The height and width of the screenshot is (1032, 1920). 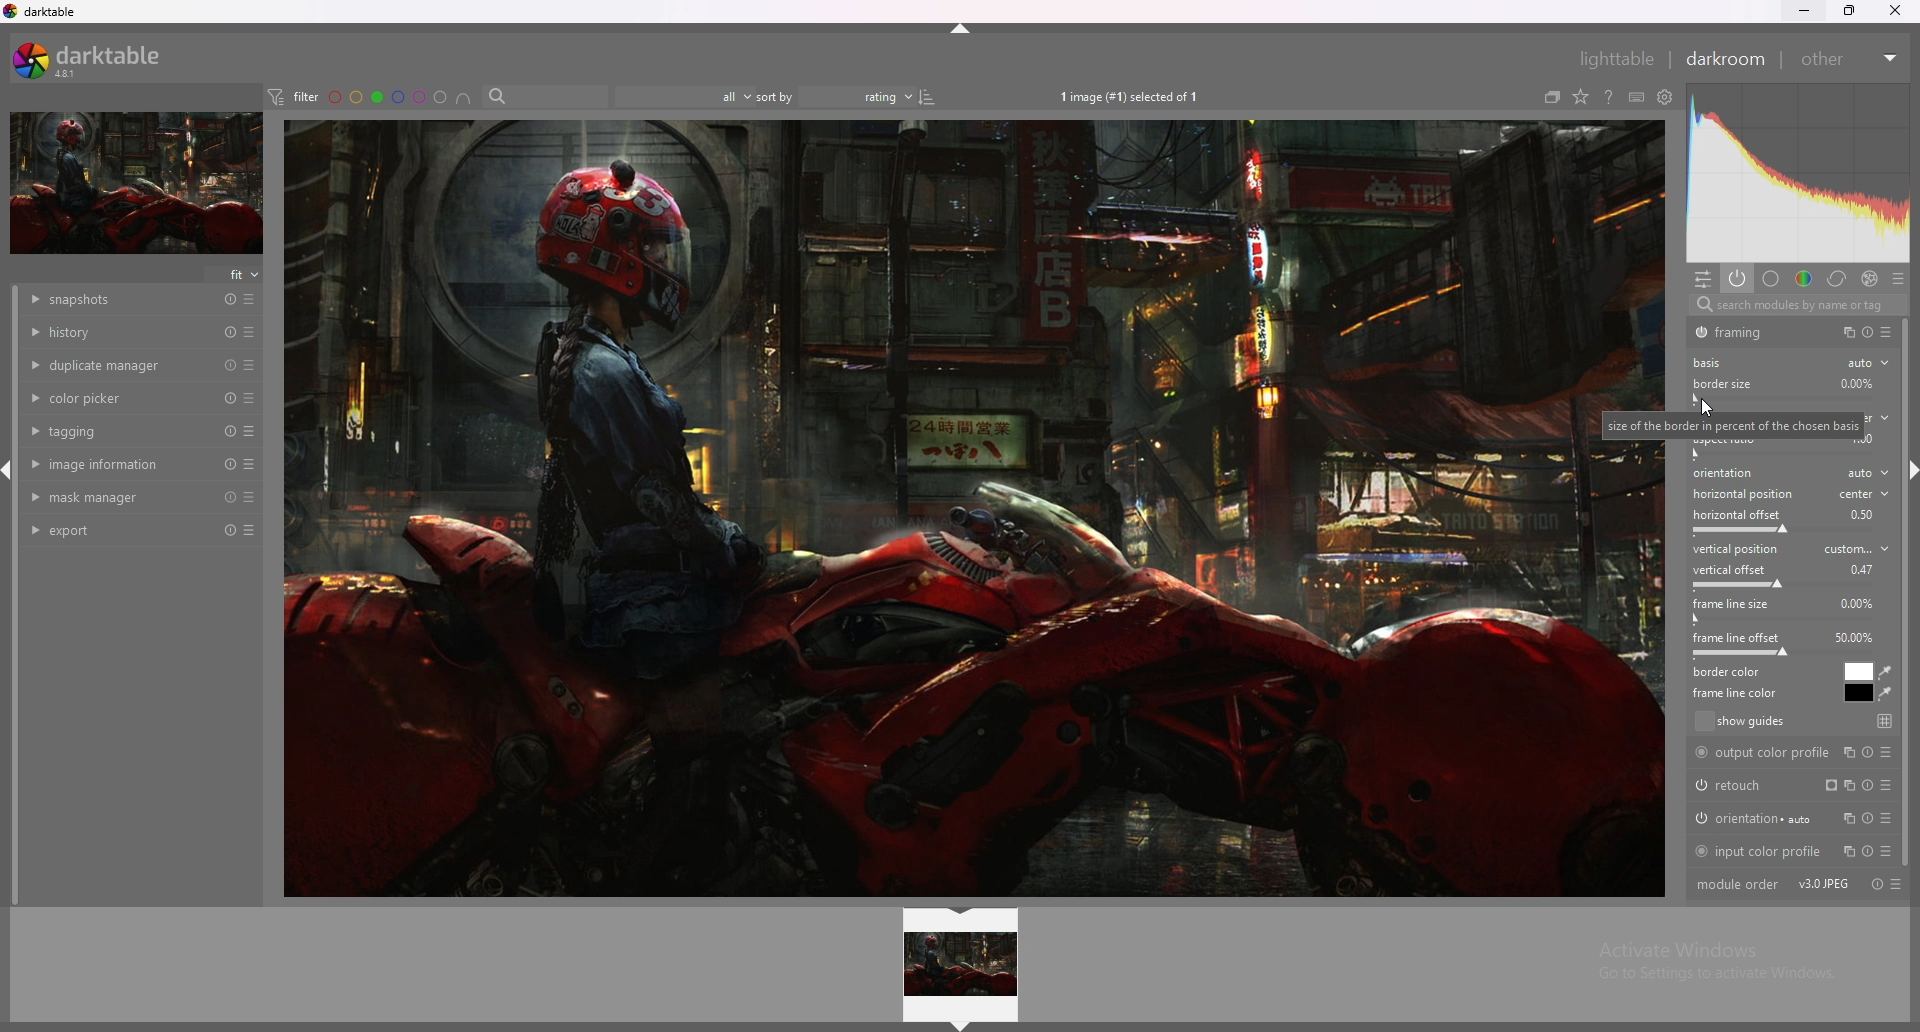 What do you see at coordinates (543, 95) in the screenshot?
I see `search bar` at bounding box center [543, 95].